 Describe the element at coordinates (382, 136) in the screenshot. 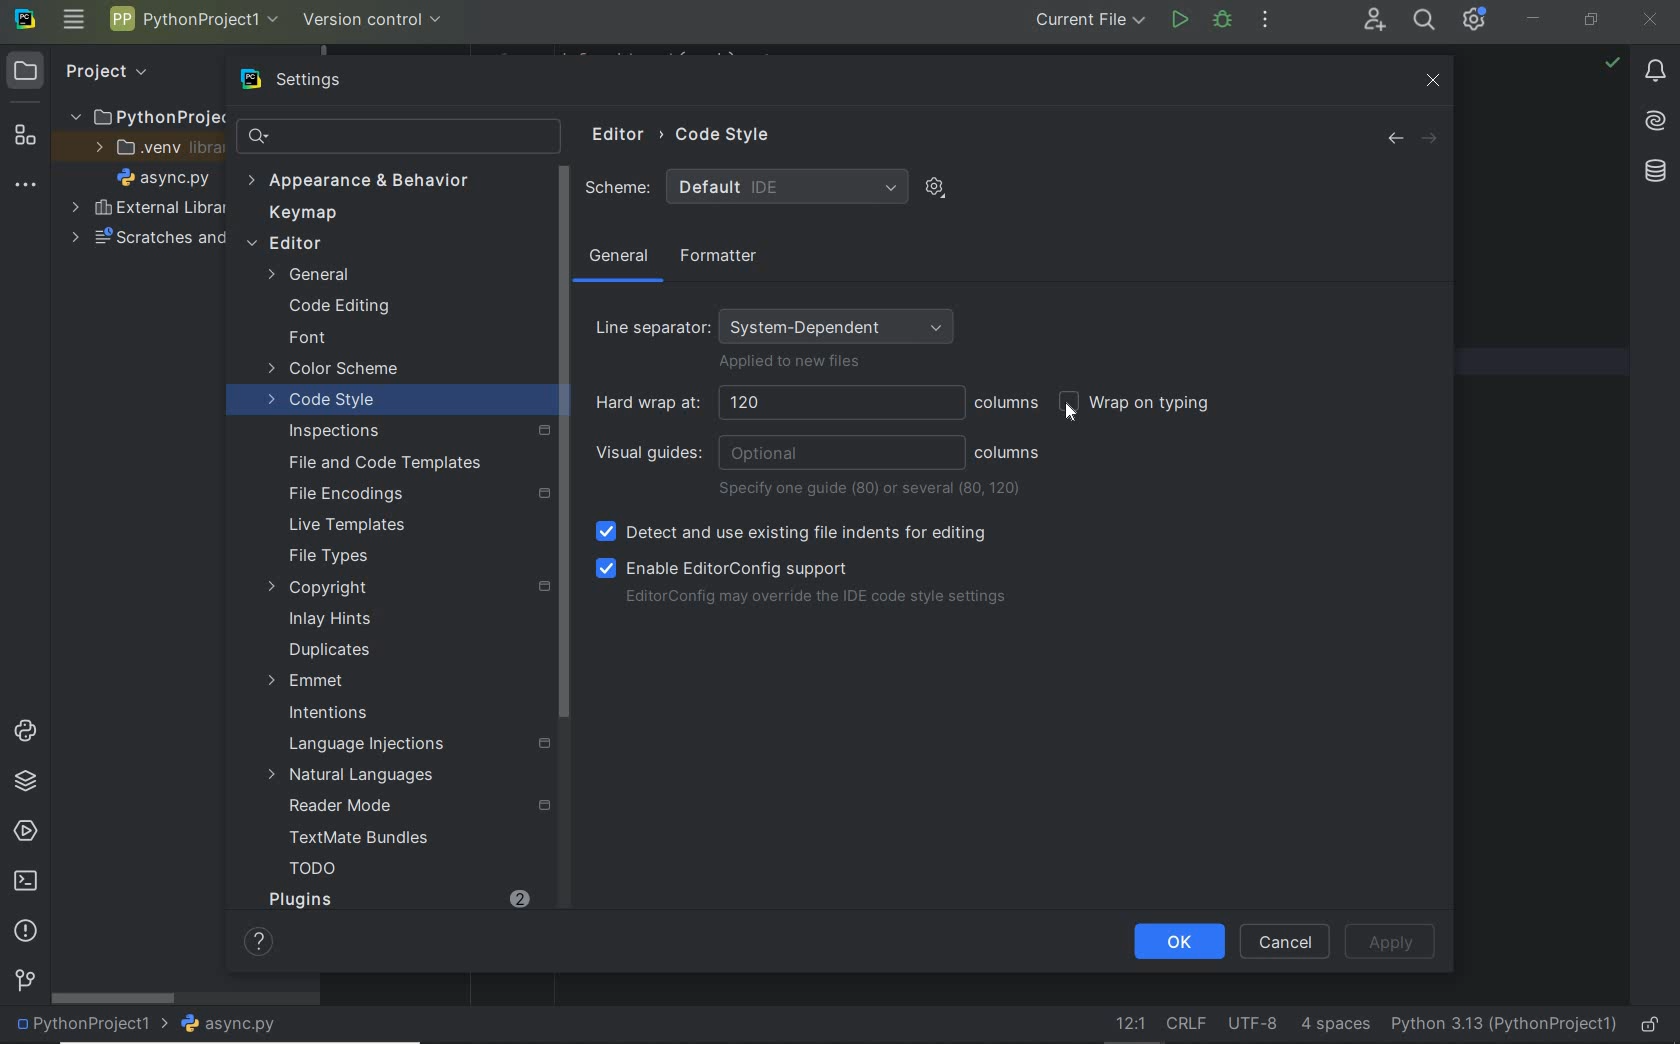

I see `search settings` at that location.